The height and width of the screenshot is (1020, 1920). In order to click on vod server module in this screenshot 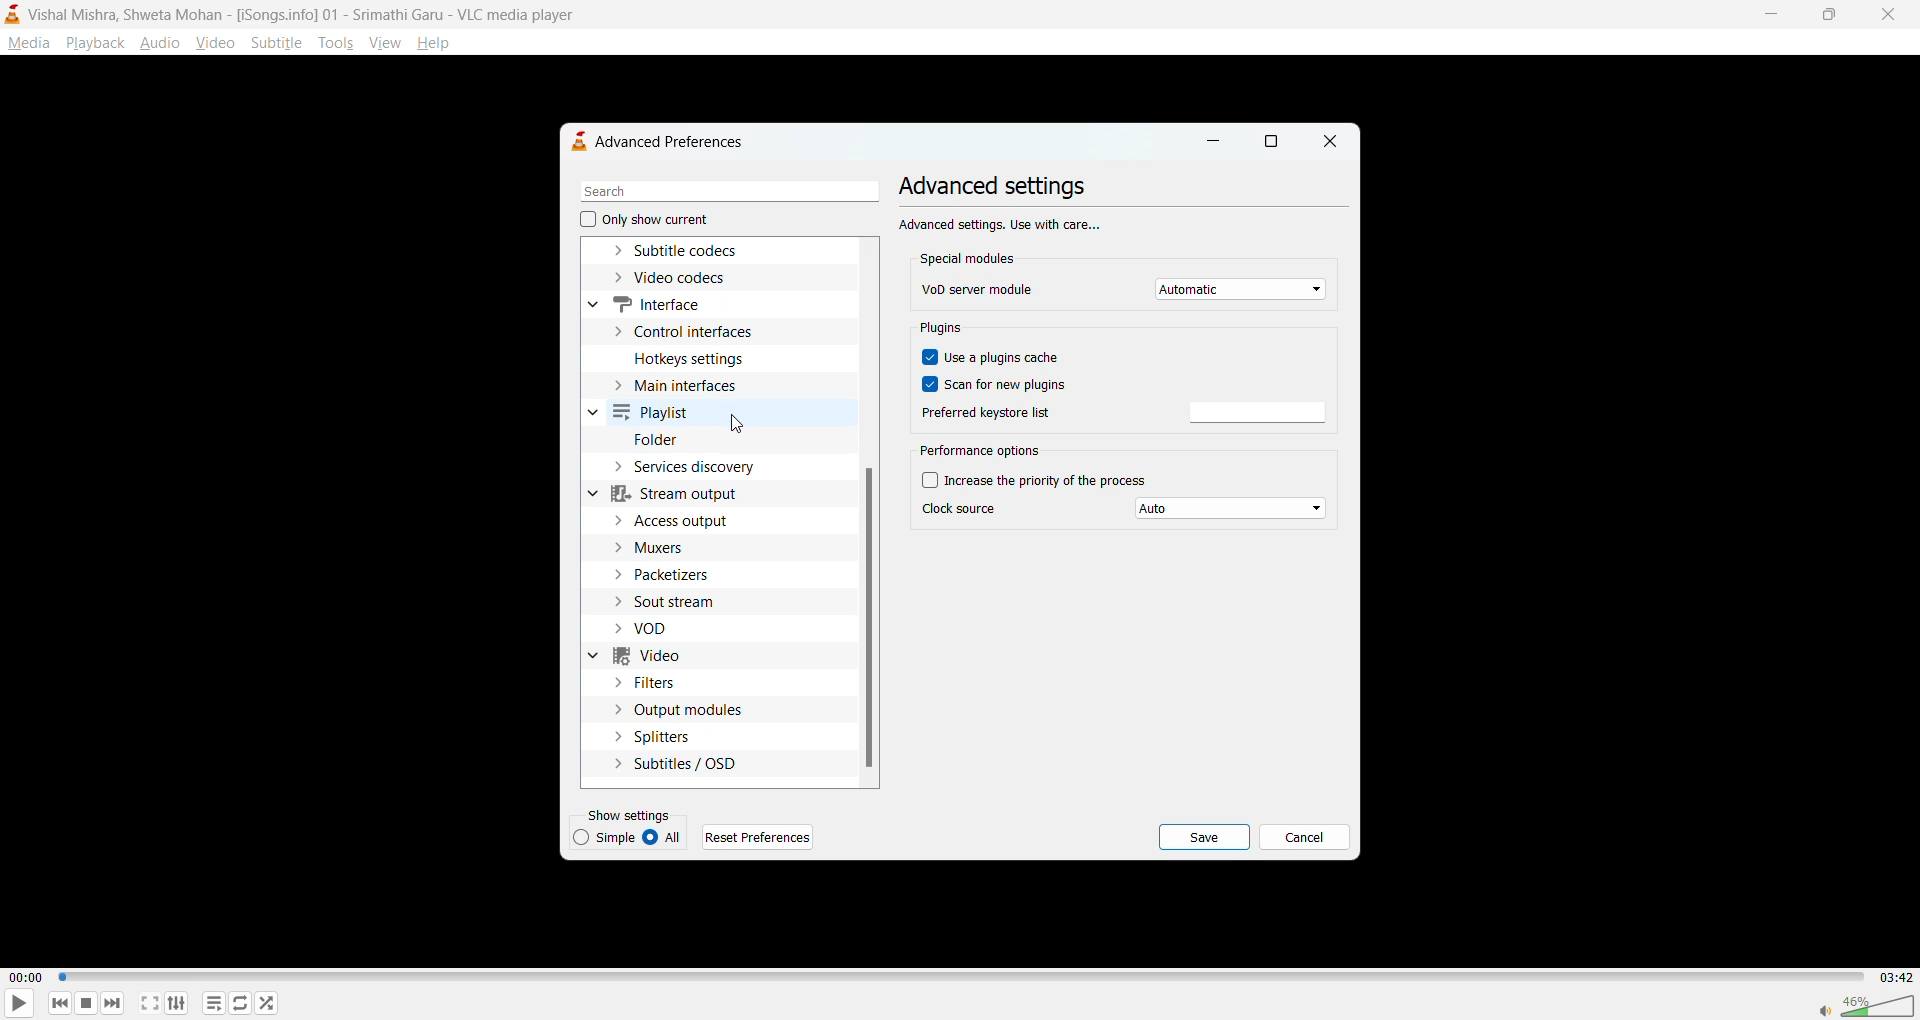, I will do `click(976, 289)`.